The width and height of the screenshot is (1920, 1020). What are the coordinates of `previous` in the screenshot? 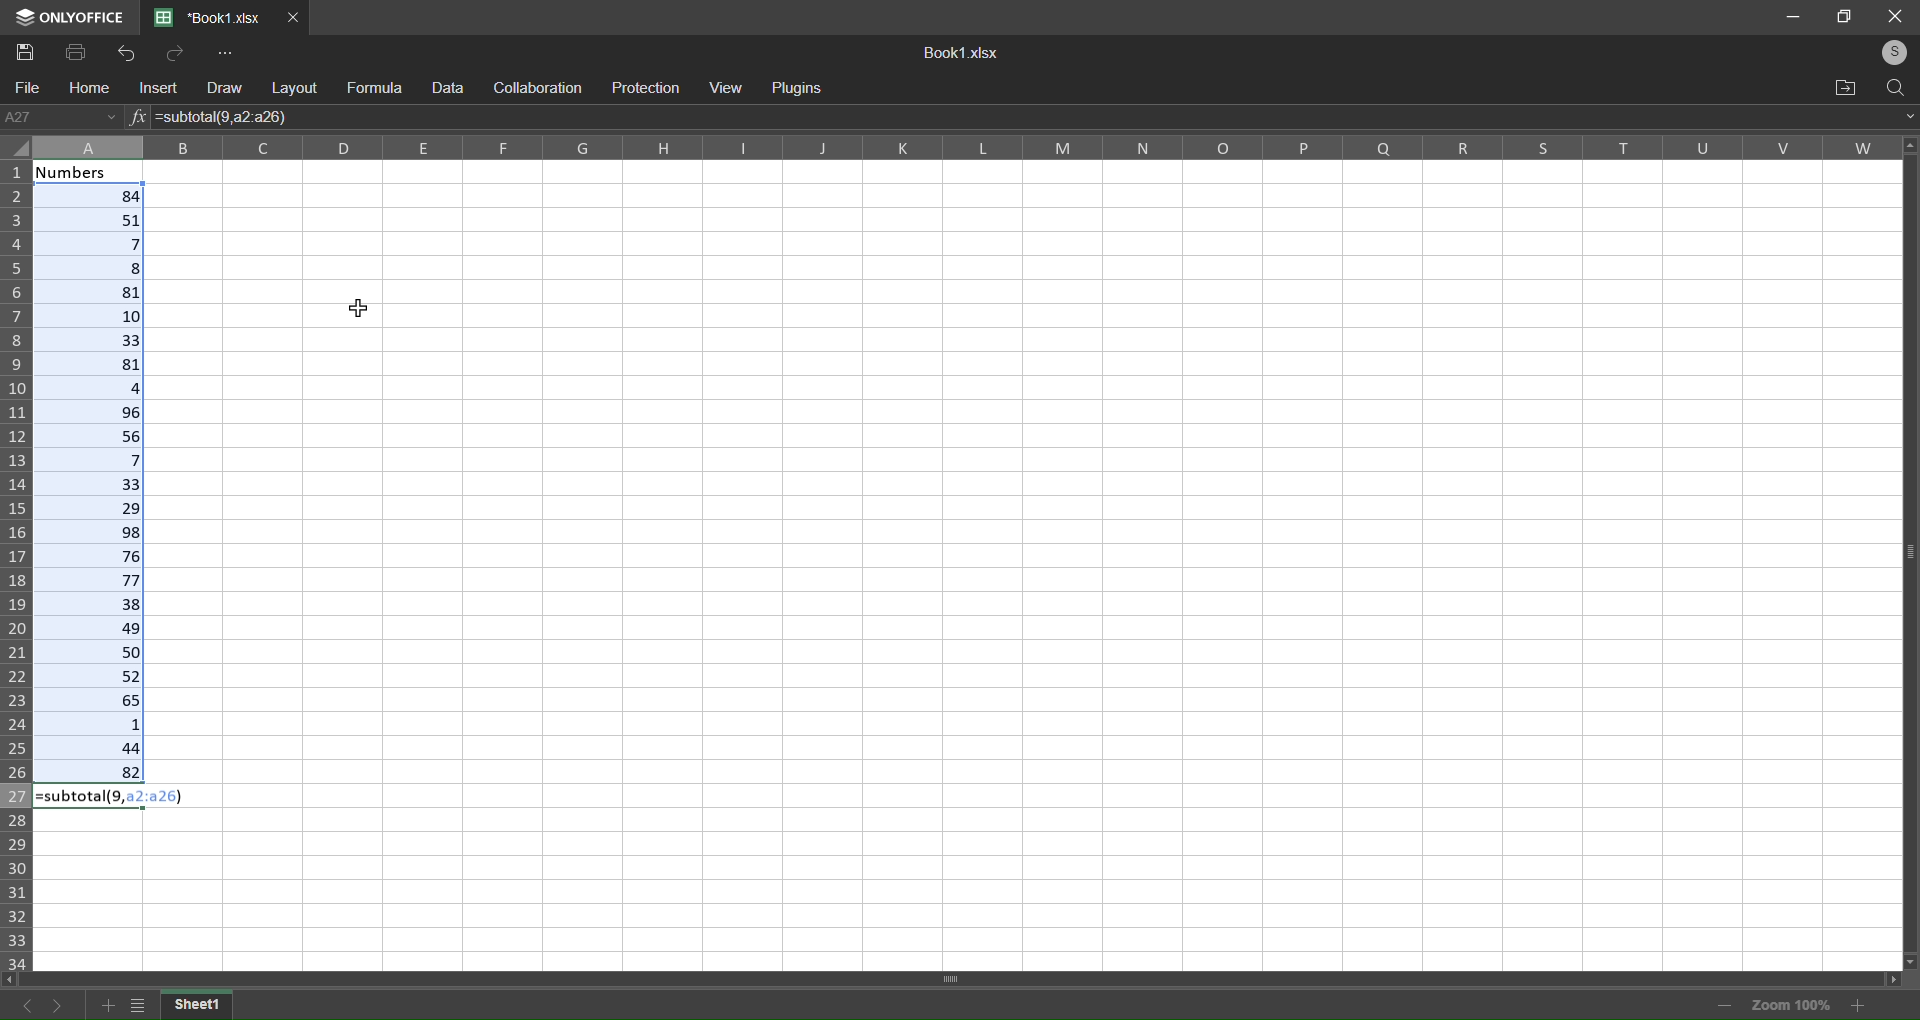 It's located at (19, 1002).